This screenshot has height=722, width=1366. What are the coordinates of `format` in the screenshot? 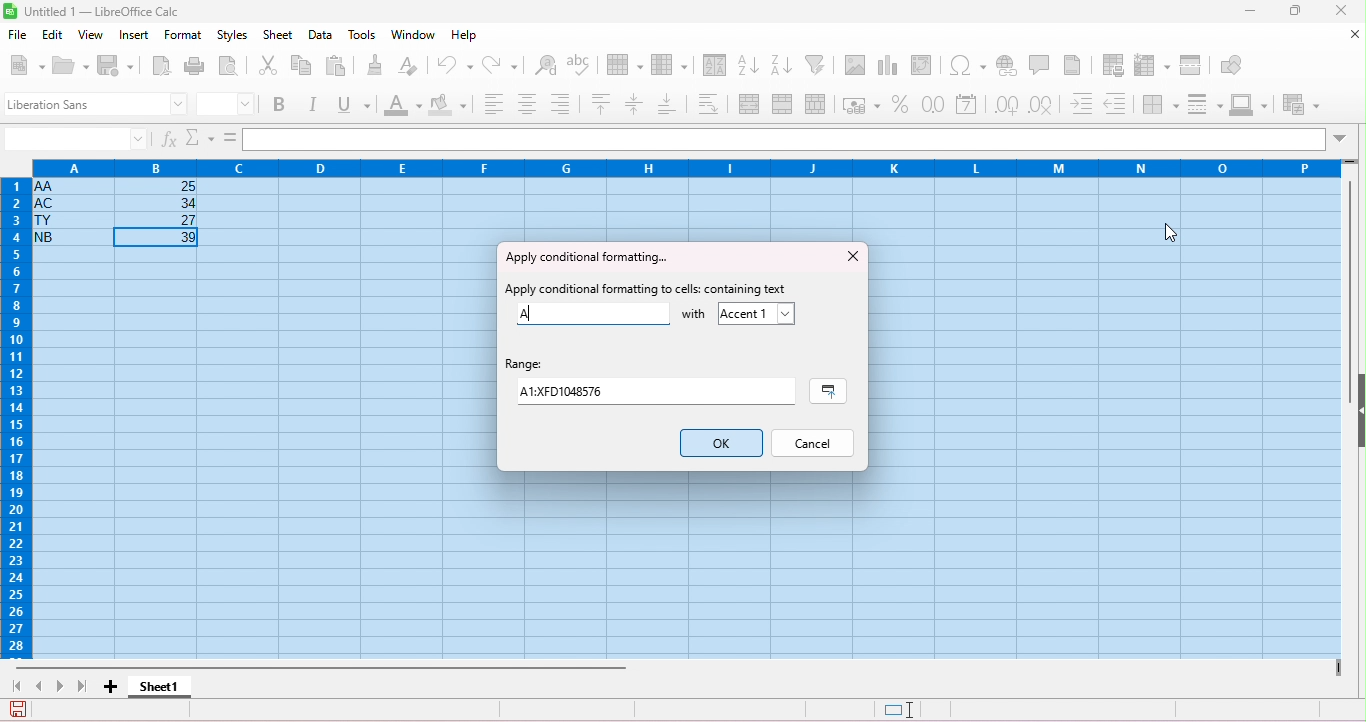 It's located at (184, 36).